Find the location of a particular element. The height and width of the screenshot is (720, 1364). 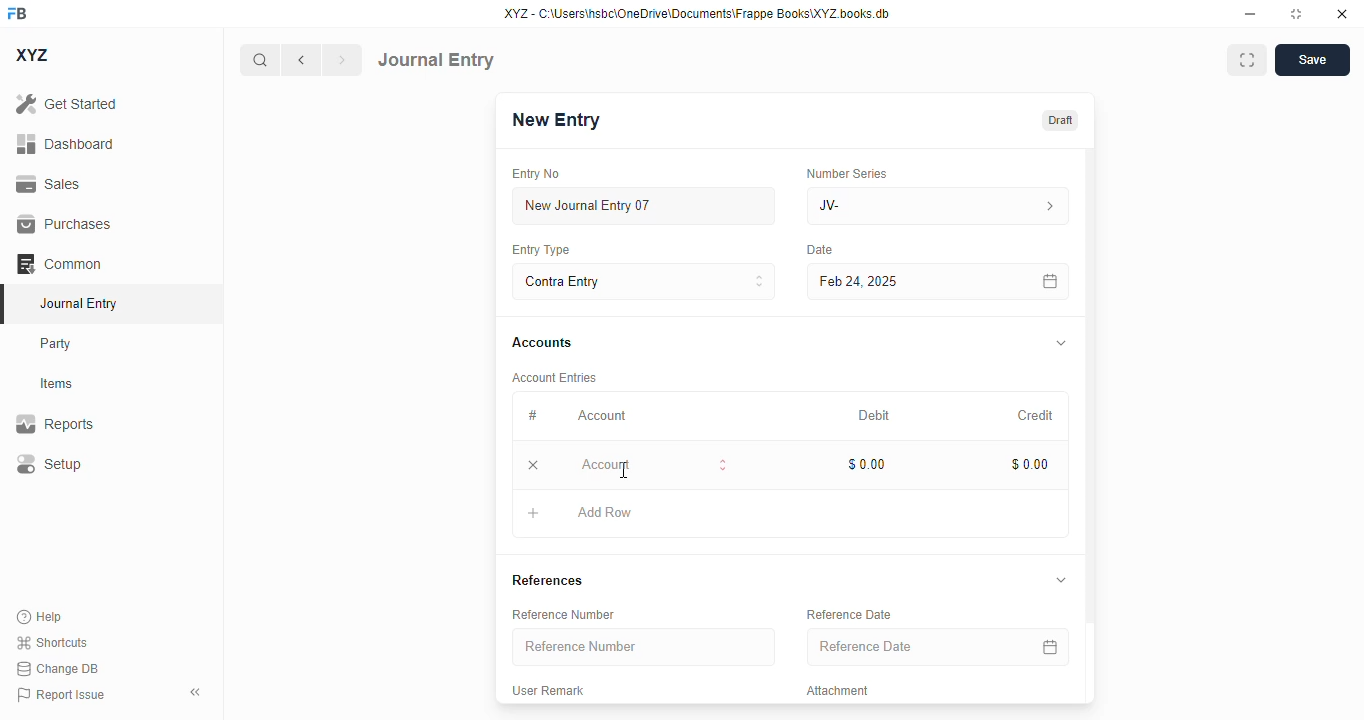

contra entry  is located at coordinates (643, 280).